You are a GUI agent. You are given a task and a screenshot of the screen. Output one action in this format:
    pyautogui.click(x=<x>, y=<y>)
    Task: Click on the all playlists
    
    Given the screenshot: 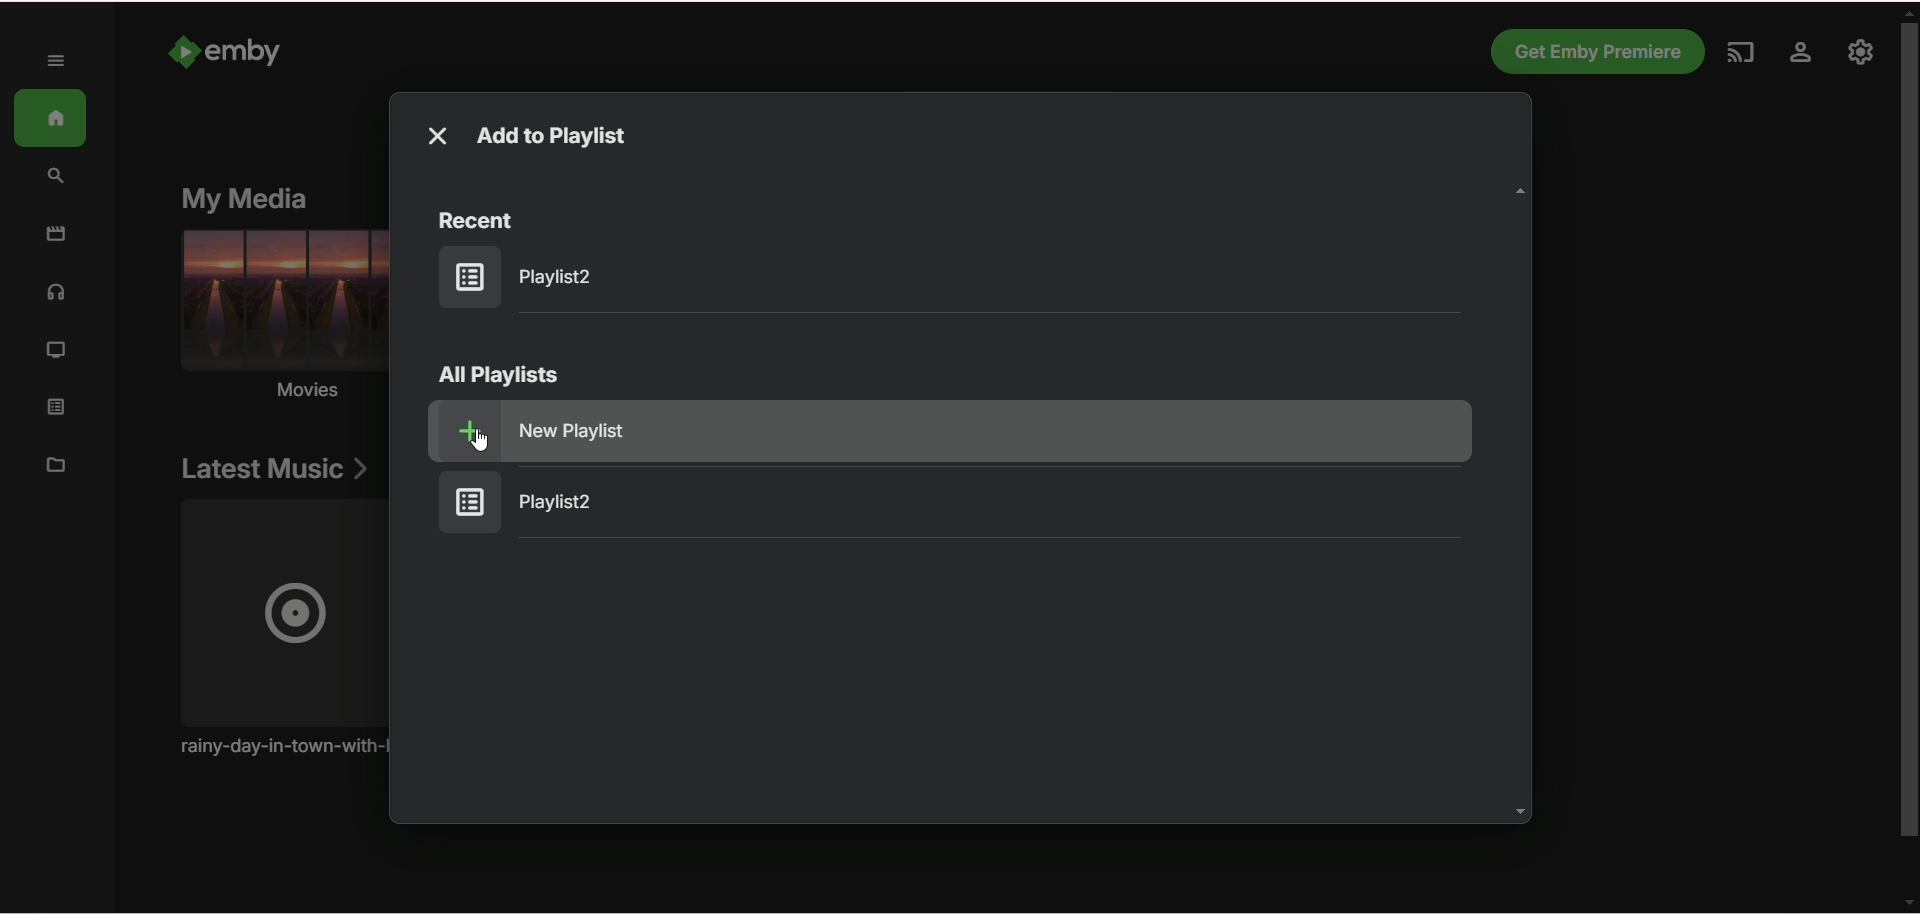 What is the action you would take?
    pyautogui.click(x=500, y=375)
    